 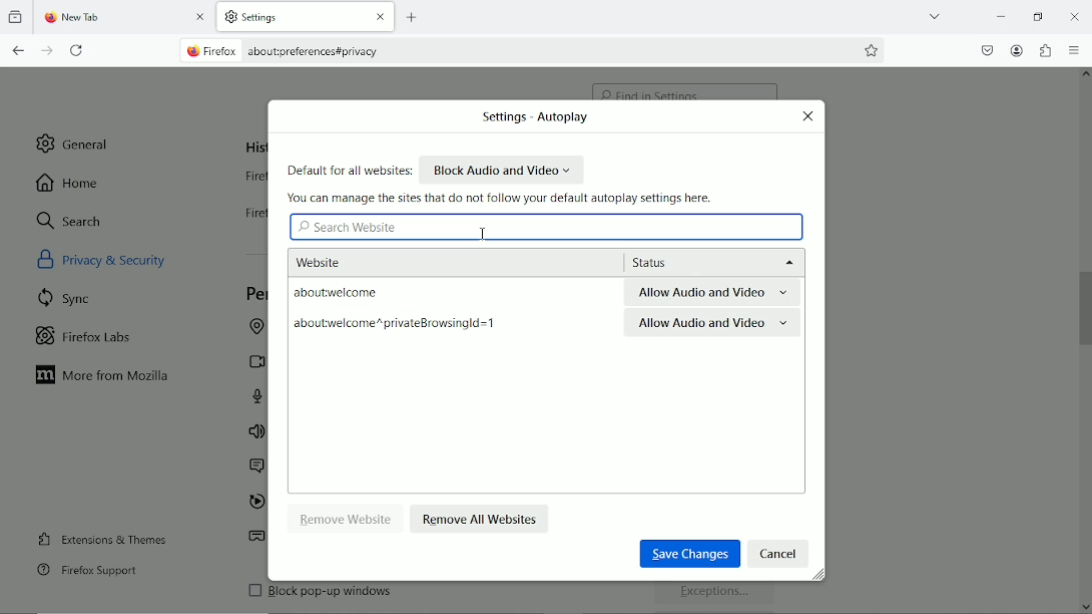 I want to click on vertical scroll bar, so click(x=1085, y=305).